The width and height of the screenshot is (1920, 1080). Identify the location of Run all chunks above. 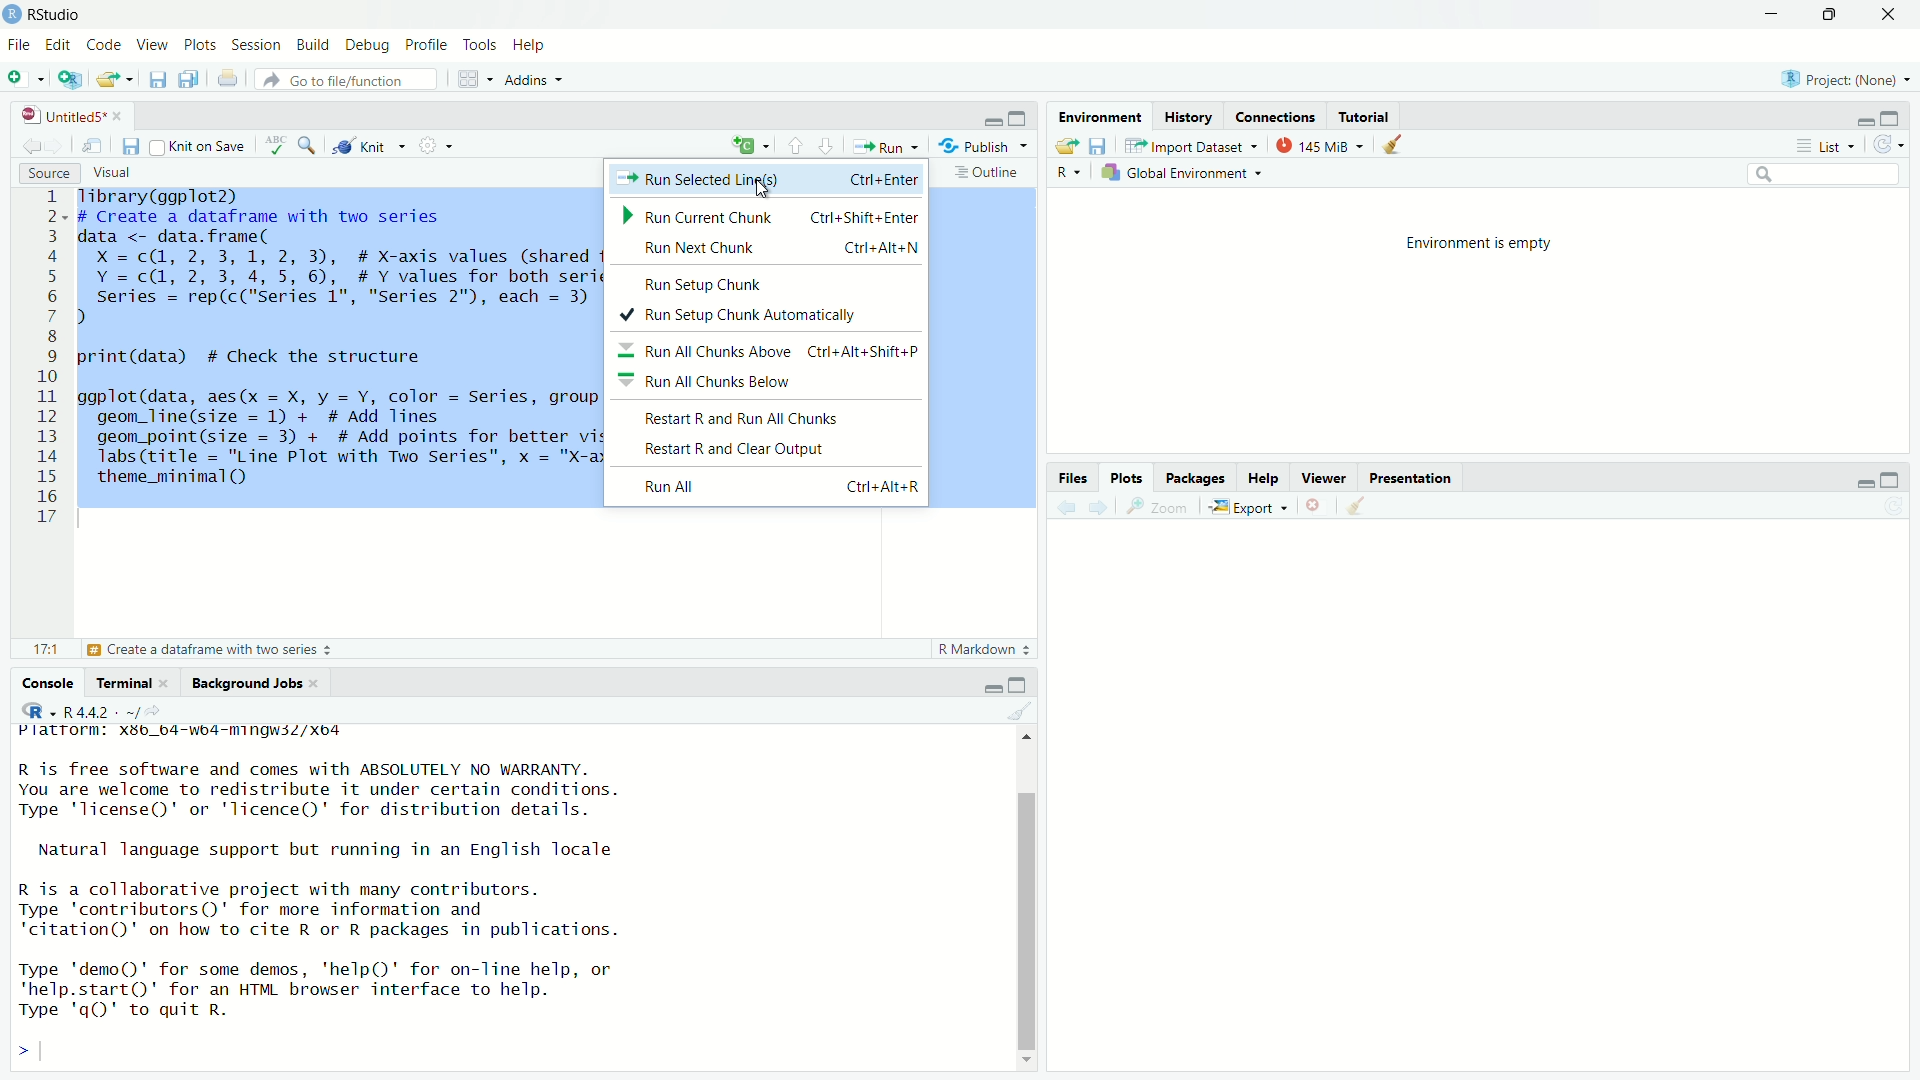
(769, 351).